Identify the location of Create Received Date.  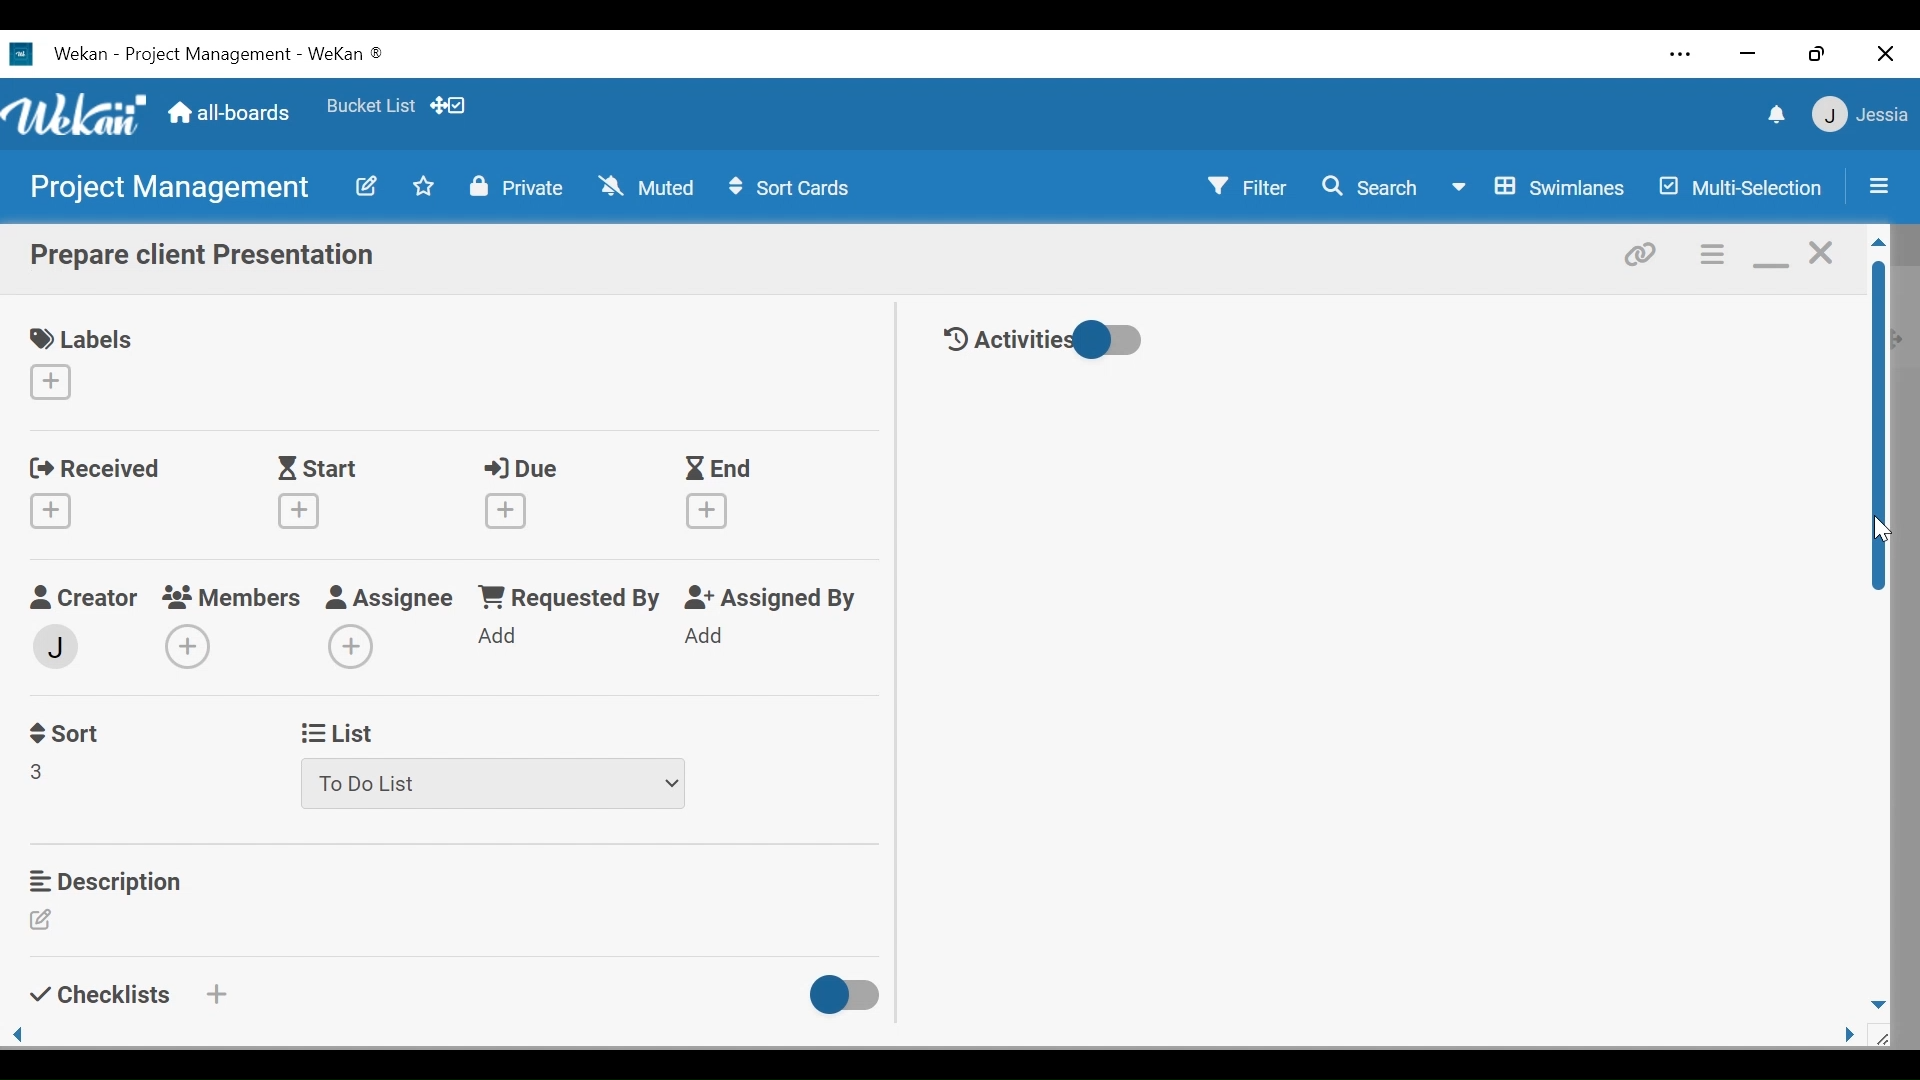
(52, 510).